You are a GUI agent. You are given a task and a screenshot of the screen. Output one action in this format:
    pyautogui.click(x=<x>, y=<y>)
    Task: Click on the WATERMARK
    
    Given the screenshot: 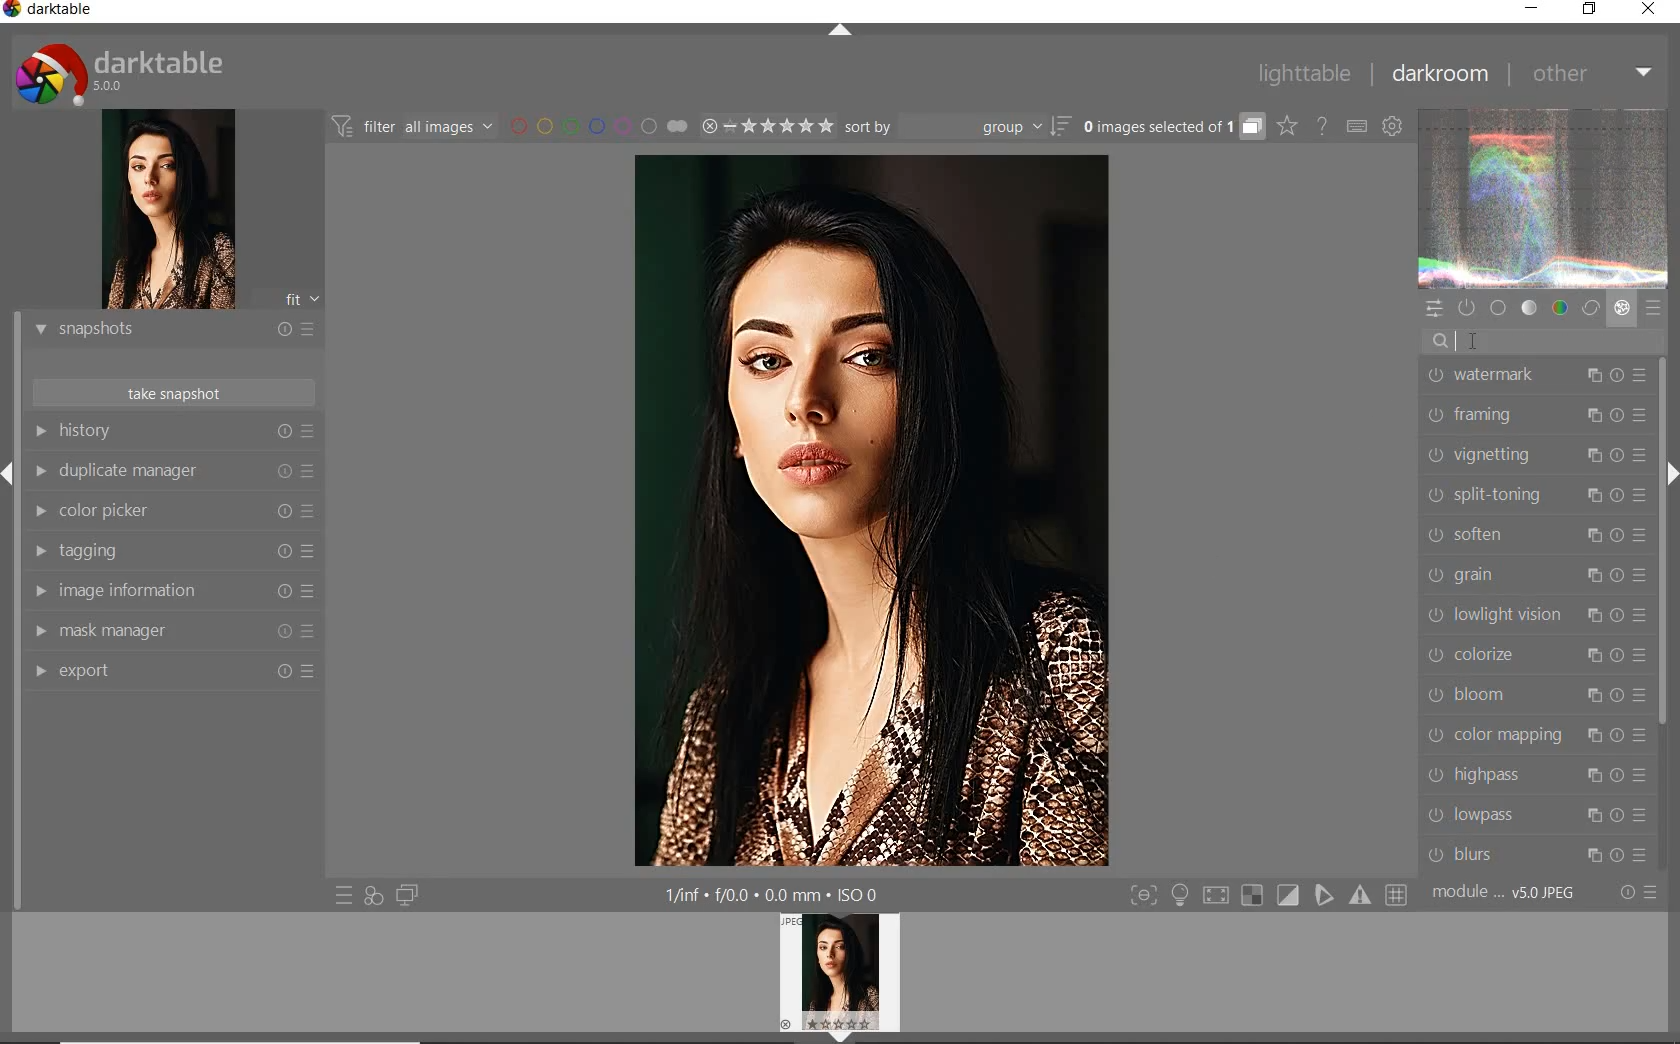 What is the action you would take?
    pyautogui.click(x=1533, y=375)
    